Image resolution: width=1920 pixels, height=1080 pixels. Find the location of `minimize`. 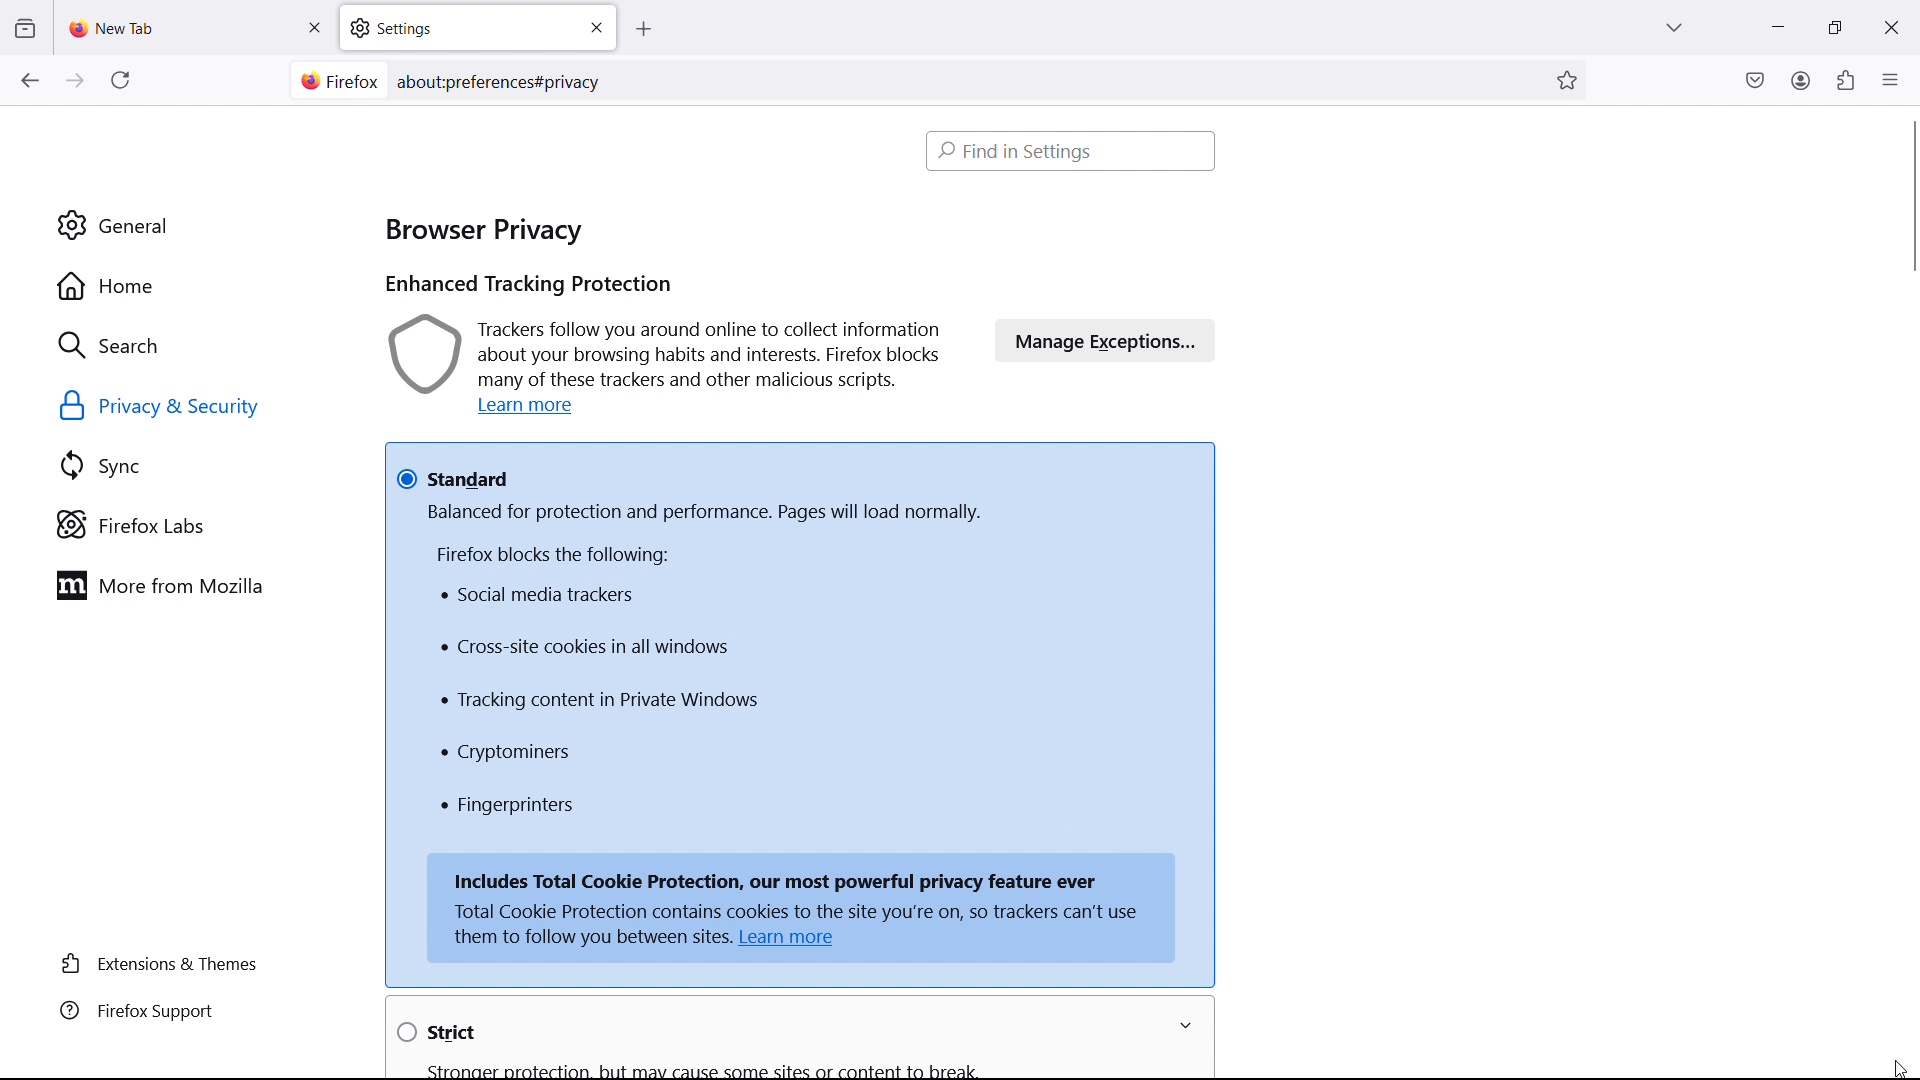

minimize is located at coordinates (1776, 25).